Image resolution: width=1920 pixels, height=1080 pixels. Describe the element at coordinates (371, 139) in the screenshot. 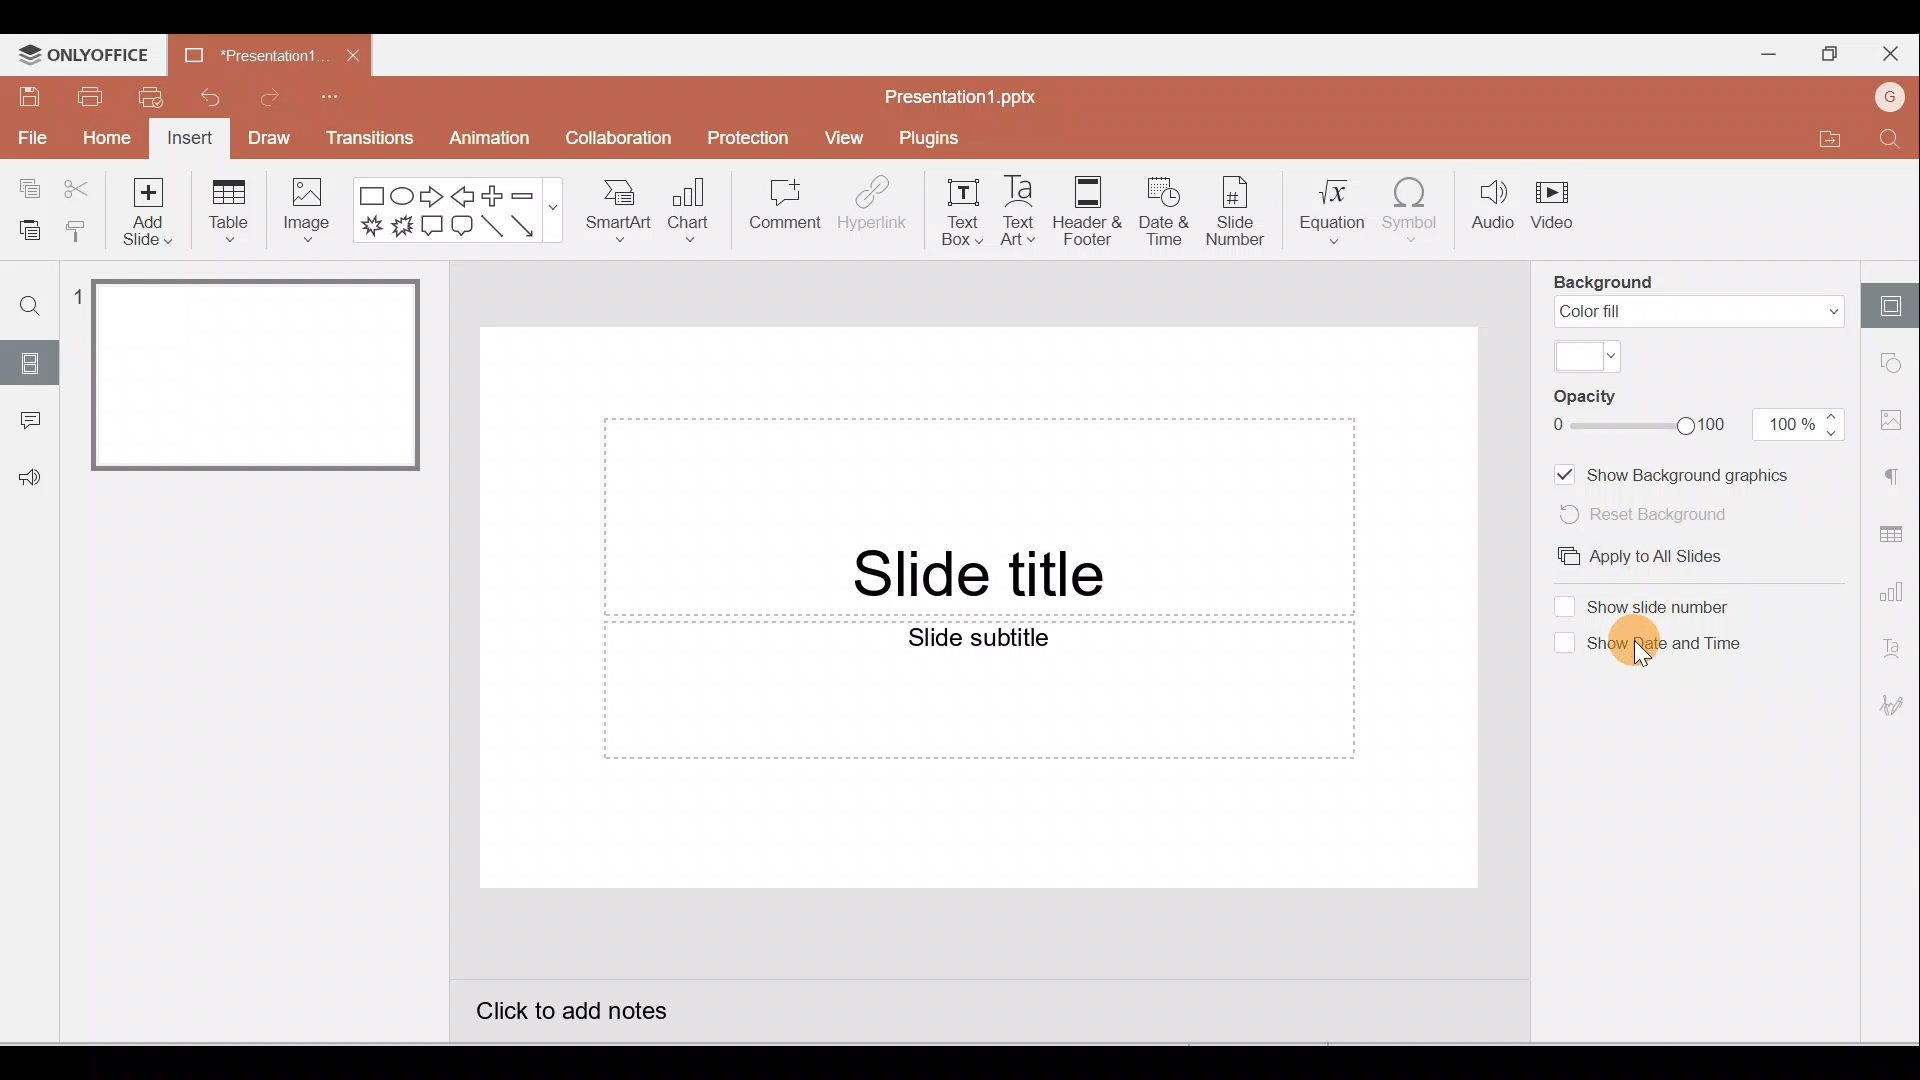

I see `Transitions` at that location.